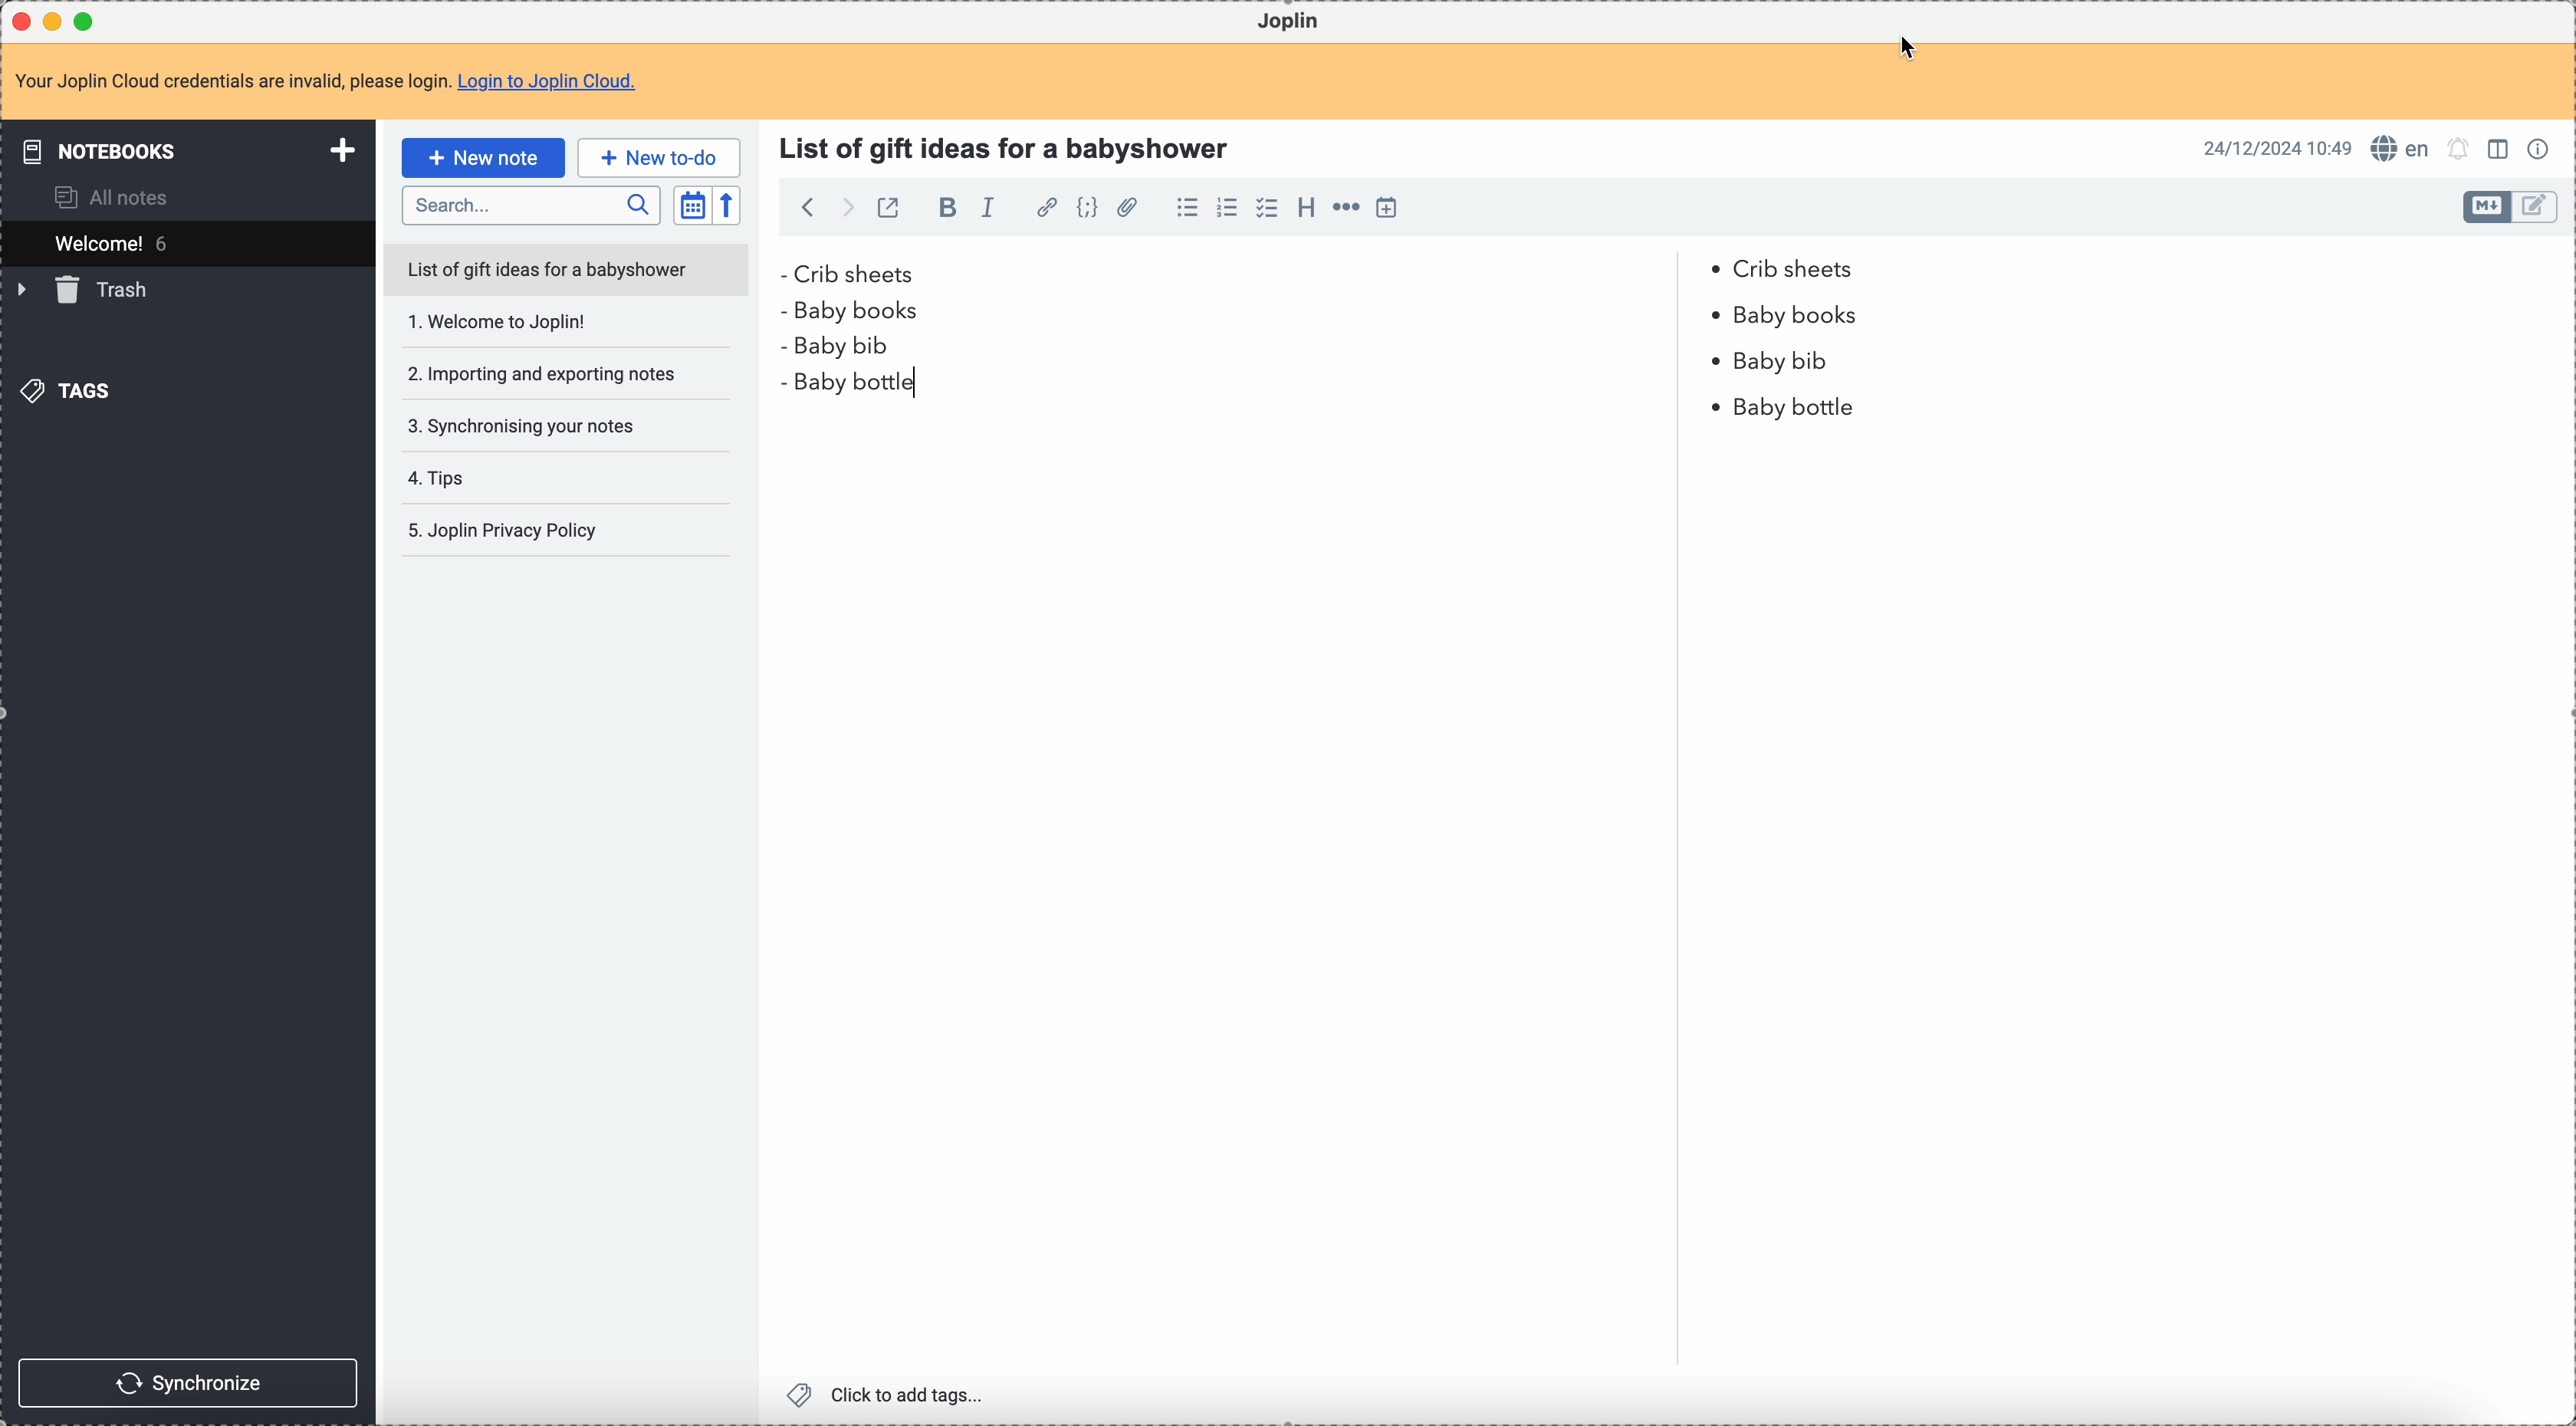 The image size is (2576, 1426). What do you see at coordinates (1232, 209) in the screenshot?
I see `numbered list` at bounding box center [1232, 209].